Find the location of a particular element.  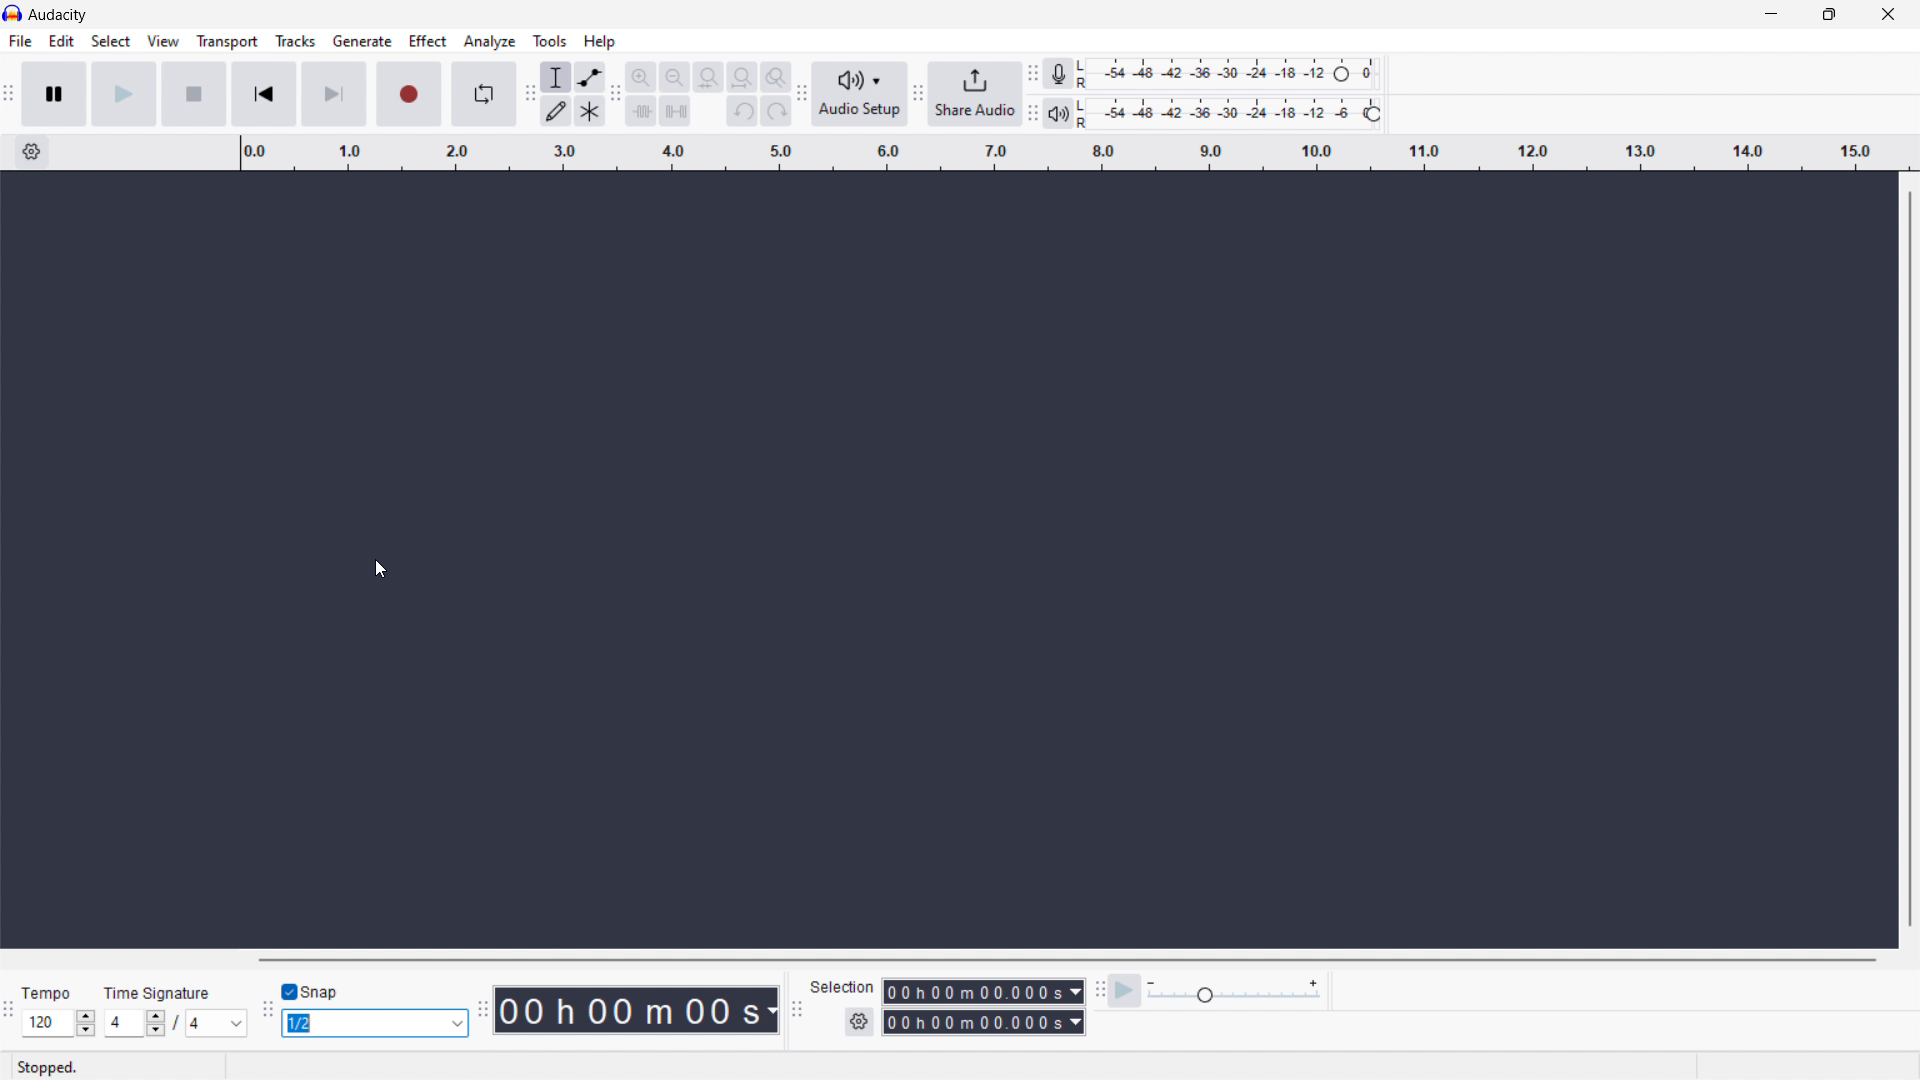

skip to start is located at coordinates (264, 95).